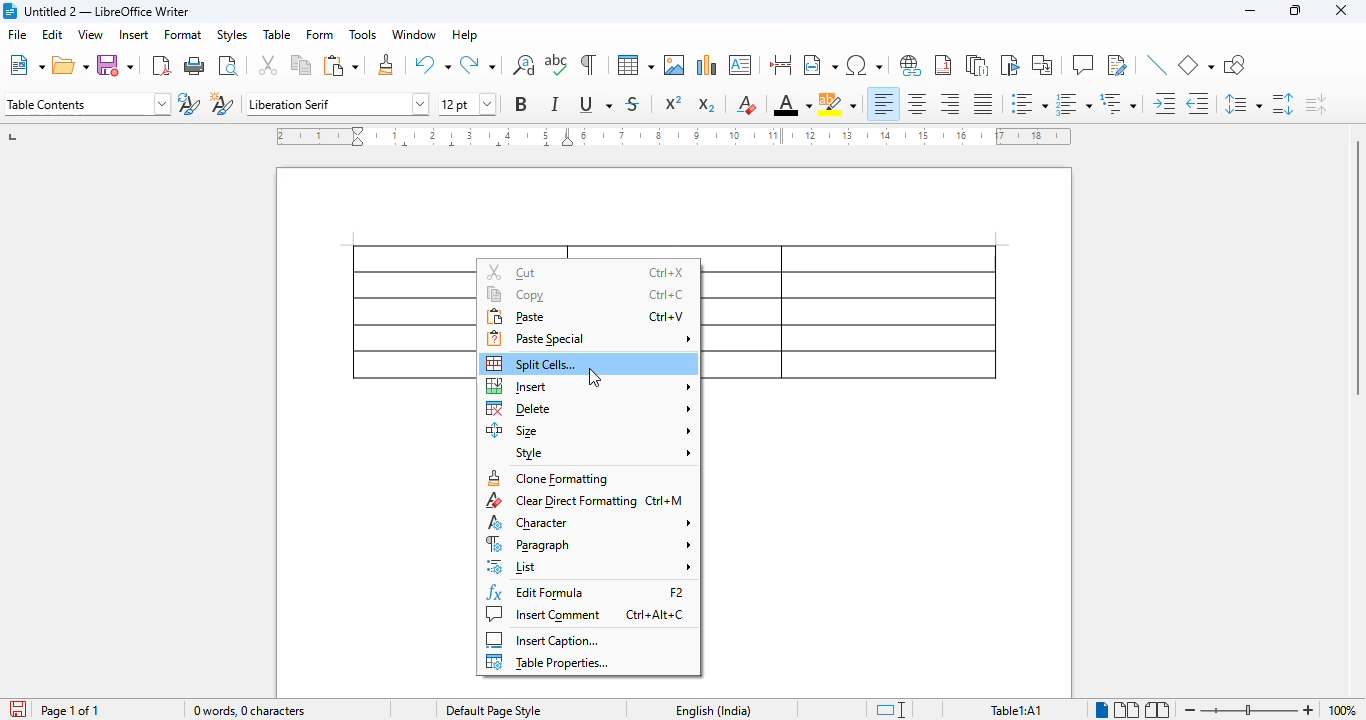 The image size is (1366, 720). I want to click on minimize, so click(1250, 11).